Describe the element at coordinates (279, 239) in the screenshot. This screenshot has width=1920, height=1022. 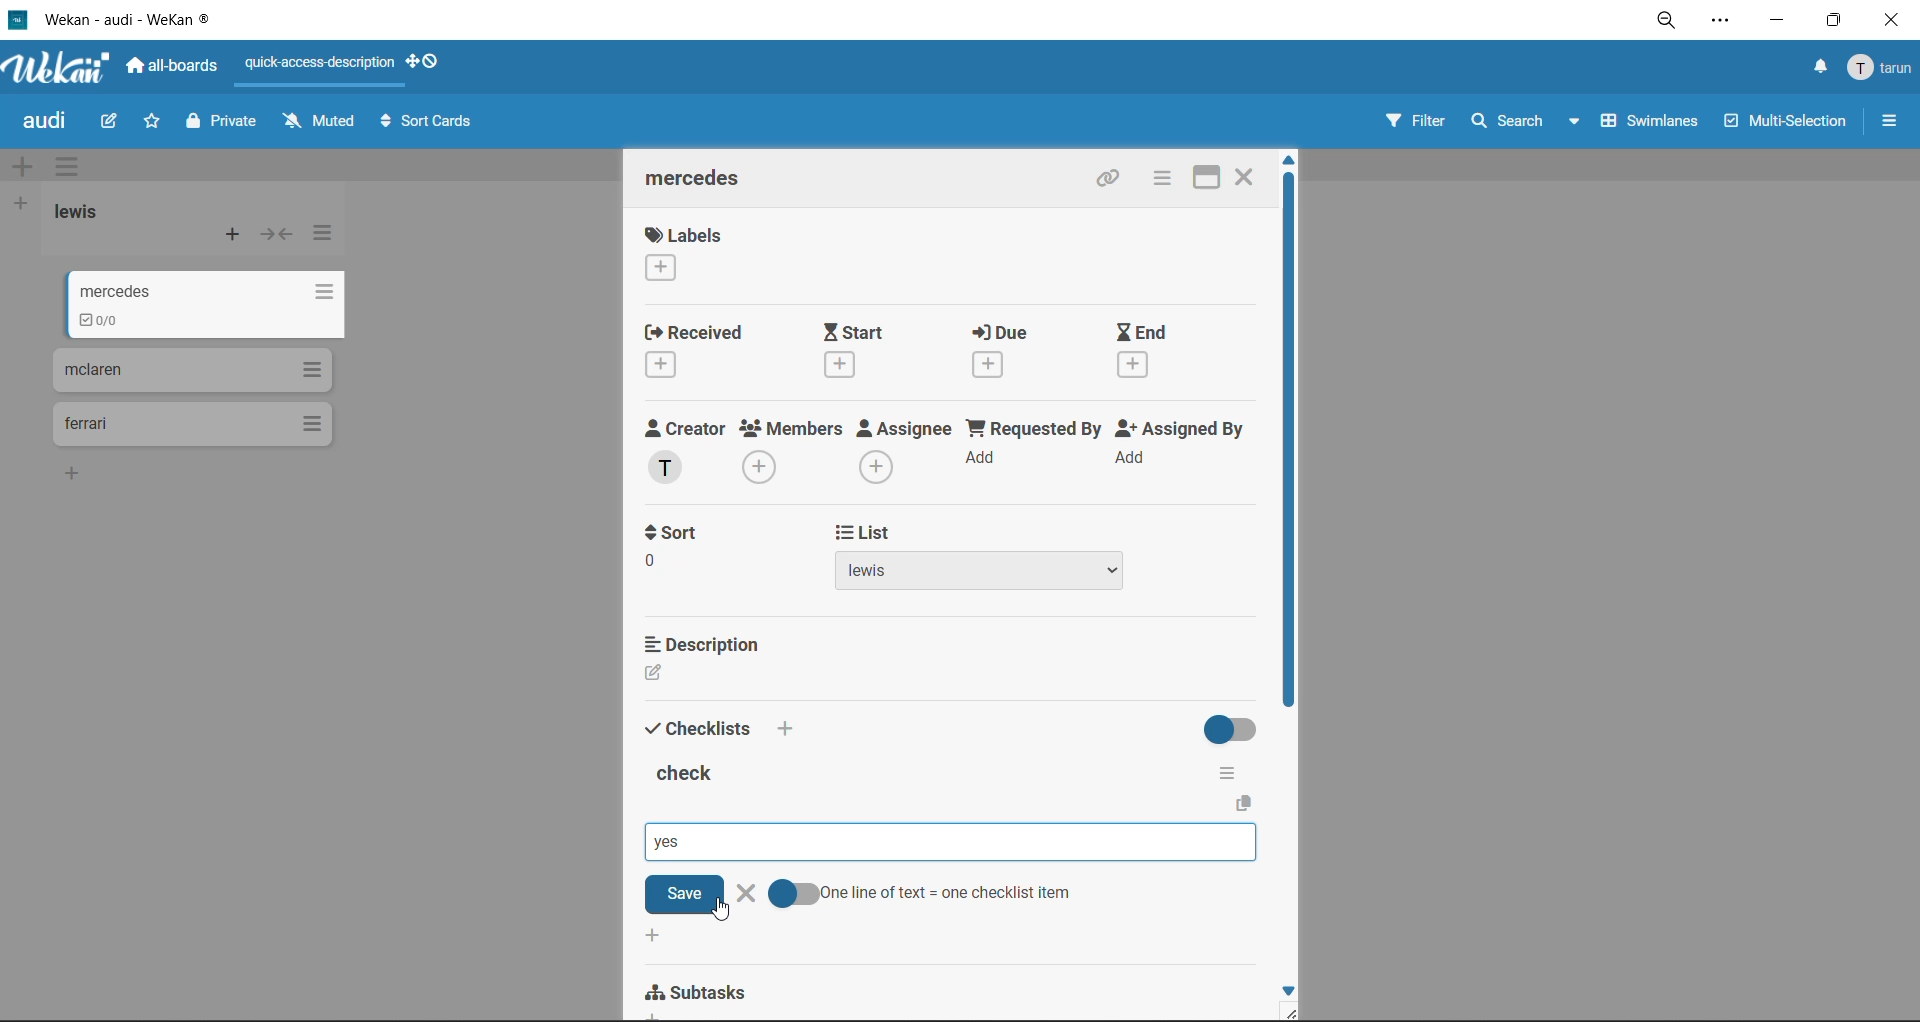
I see `collapse` at that location.